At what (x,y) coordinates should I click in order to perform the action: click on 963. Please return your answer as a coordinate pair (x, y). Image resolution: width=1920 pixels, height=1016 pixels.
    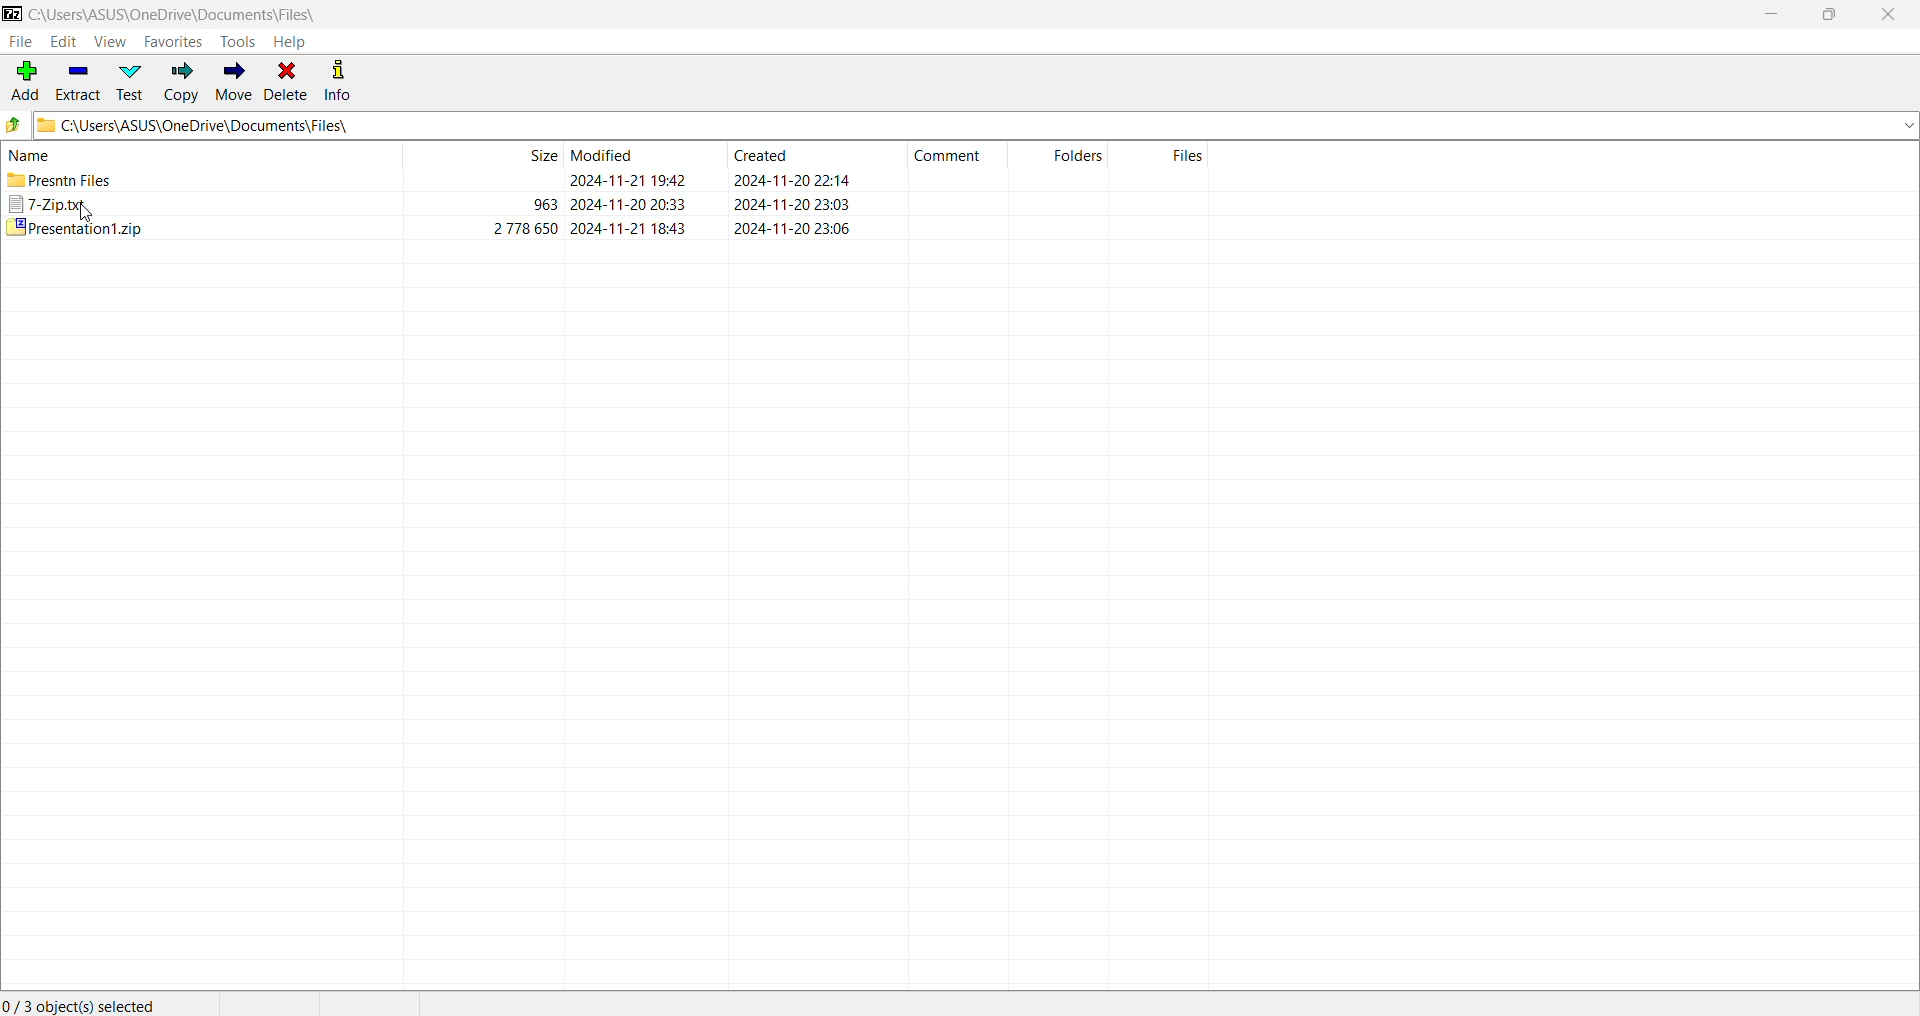
    Looking at the image, I should click on (544, 204).